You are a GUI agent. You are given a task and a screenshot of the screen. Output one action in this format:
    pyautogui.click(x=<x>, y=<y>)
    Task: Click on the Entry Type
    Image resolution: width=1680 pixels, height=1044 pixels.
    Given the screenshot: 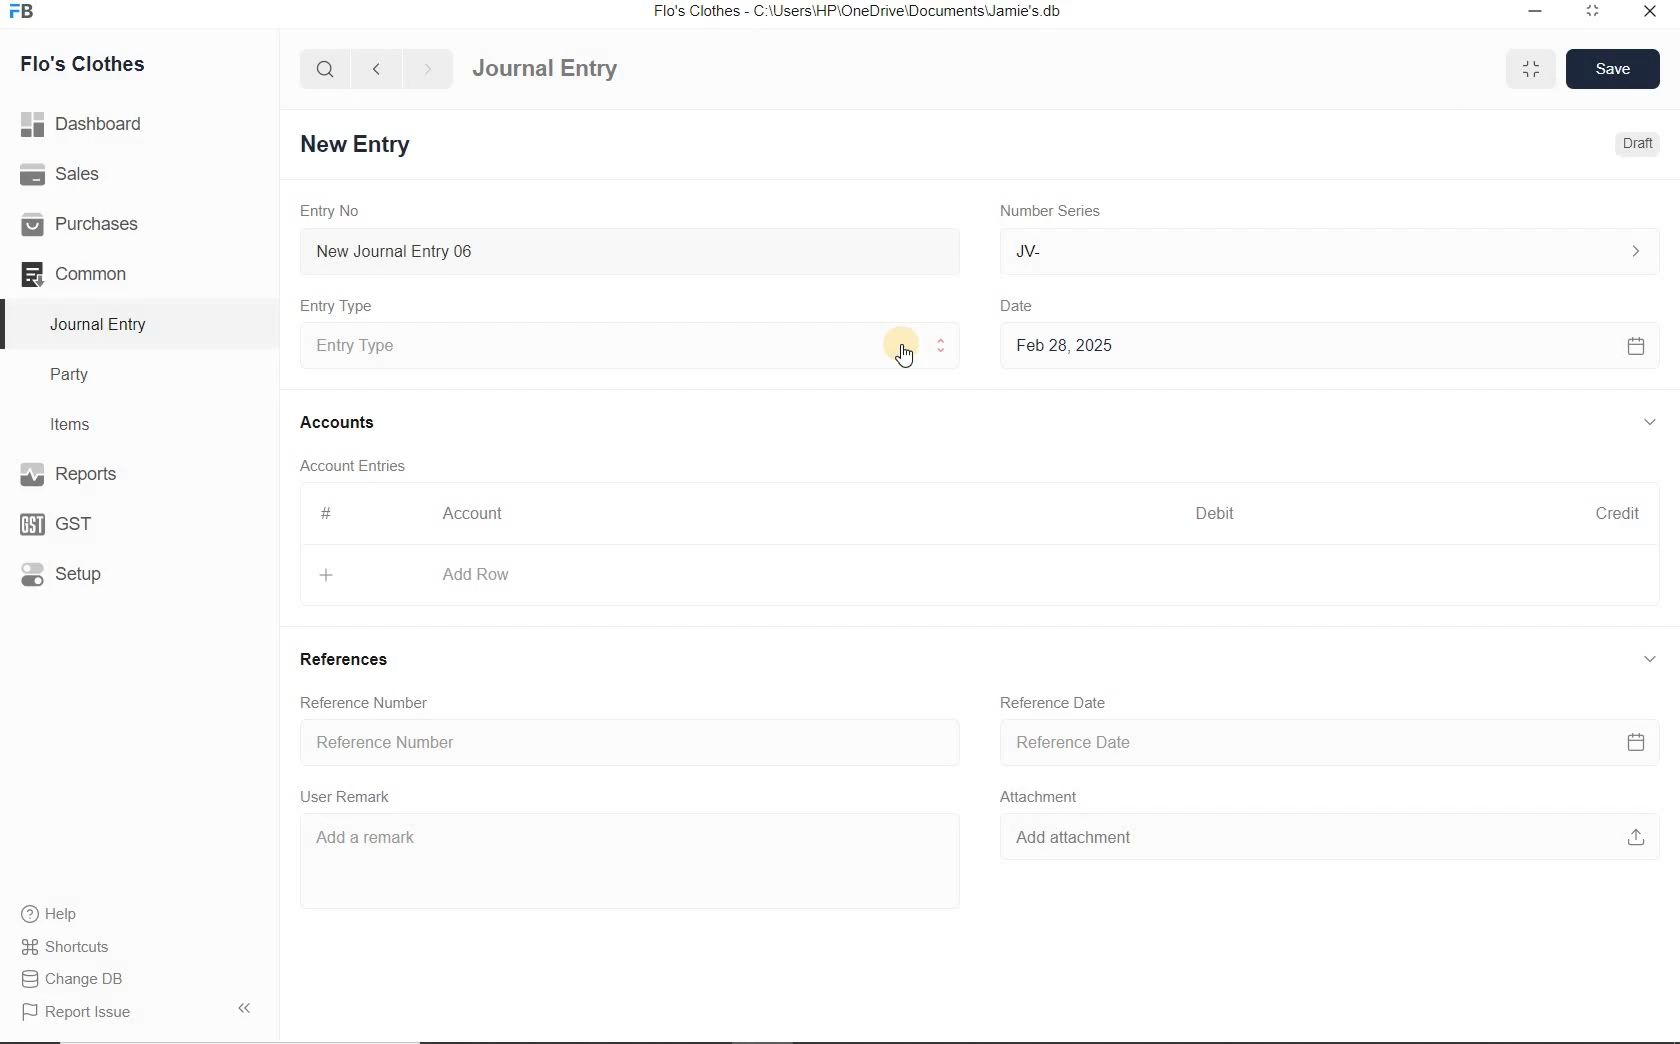 What is the action you would take?
    pyautogui.click(x=343, y=305)
    